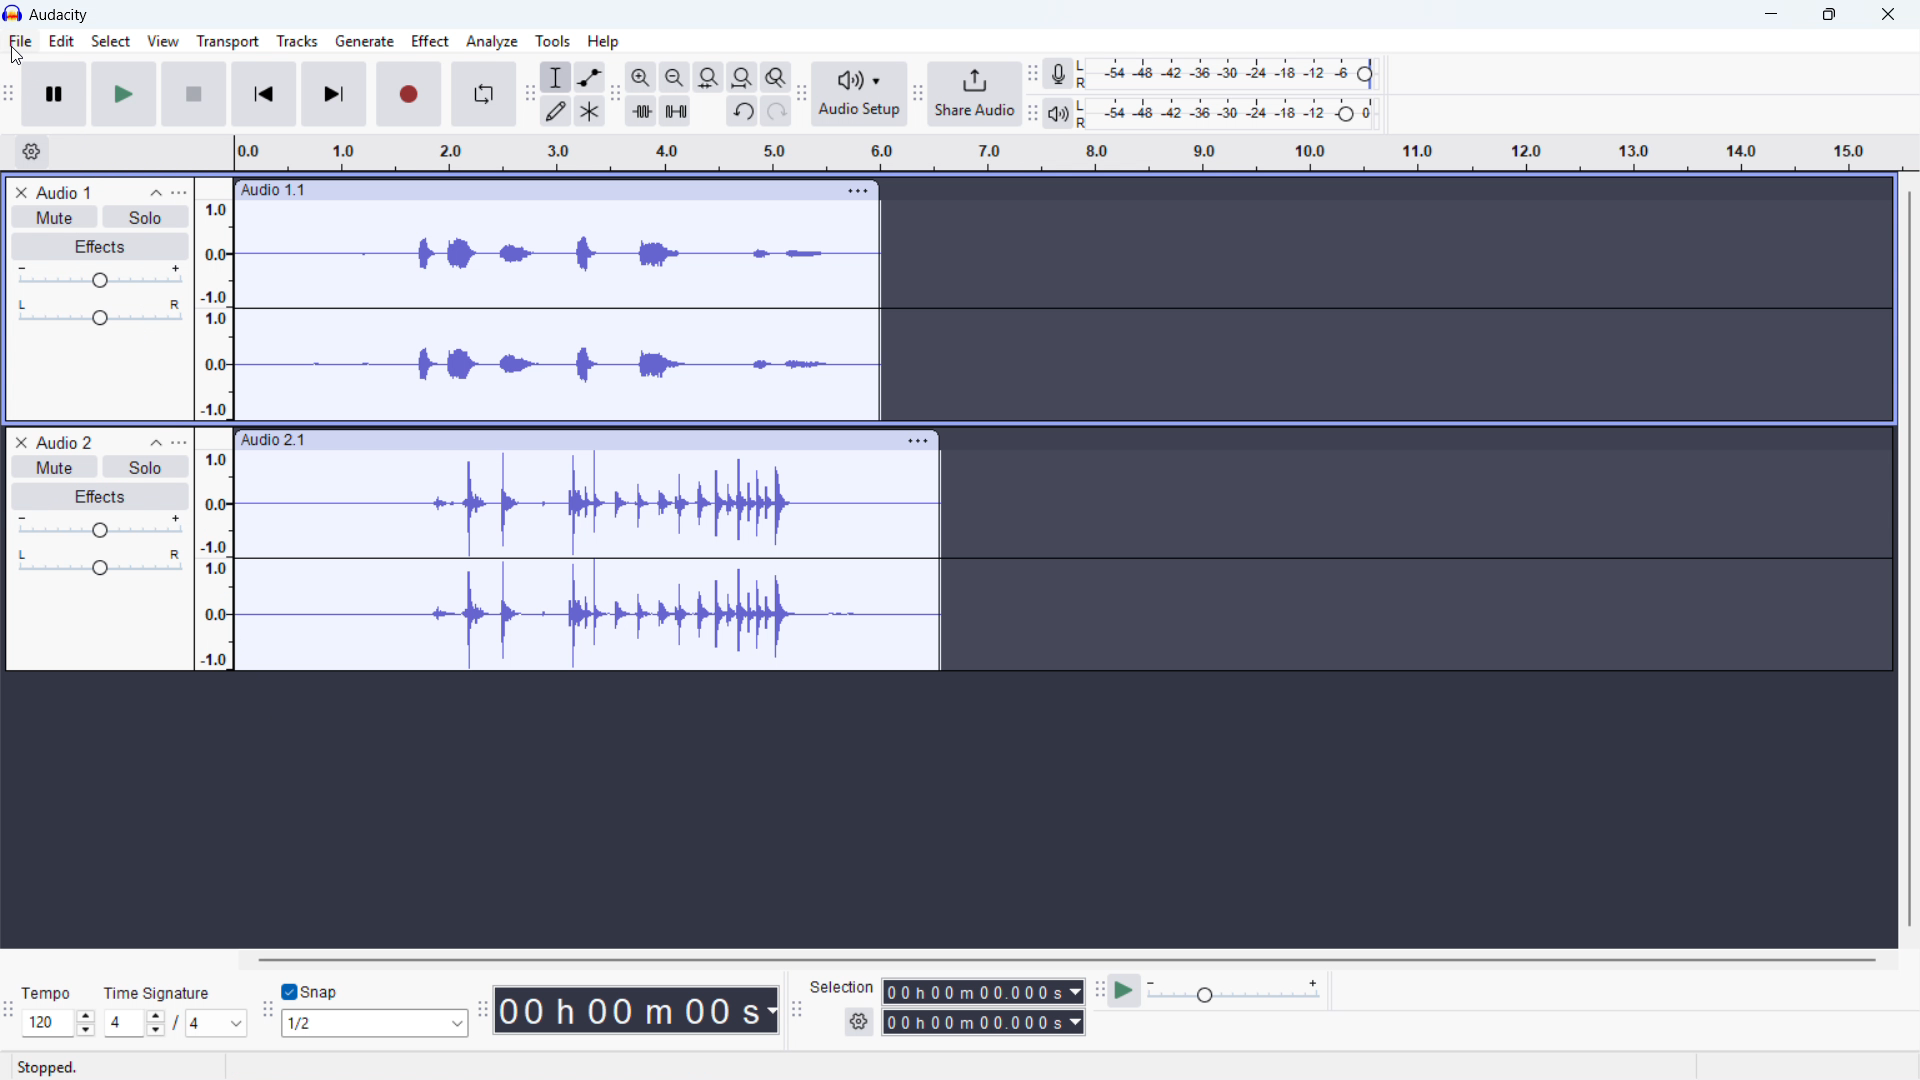 Image resolution: width=1920 pixels, height=1080 pixels. What do you see at coordinates (179, 442) in the screenshot?
I see `Track control panel menu` at bounding box center [179, 442].